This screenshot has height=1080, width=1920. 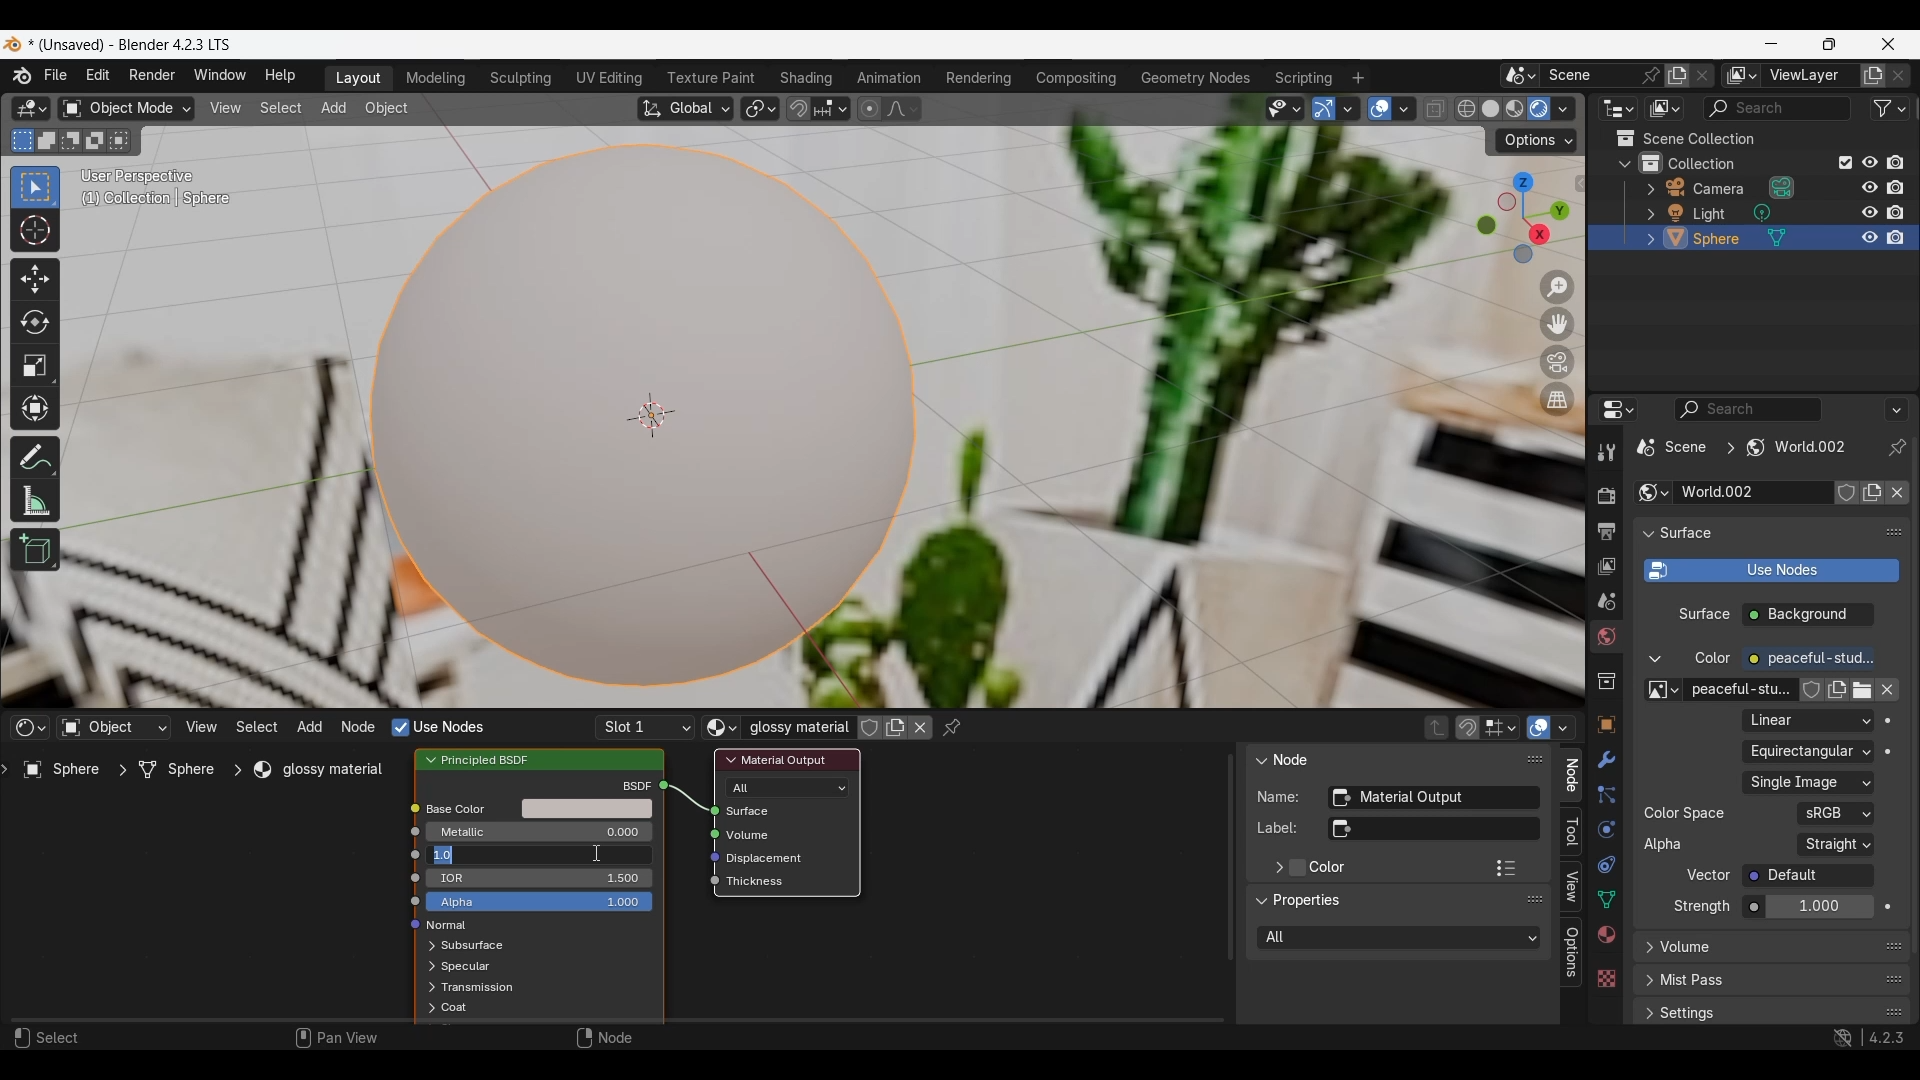 What do you see at coordinates (466, 967) in the screenshot?
I see `Spectacular options` at bounding box center [466, 967].